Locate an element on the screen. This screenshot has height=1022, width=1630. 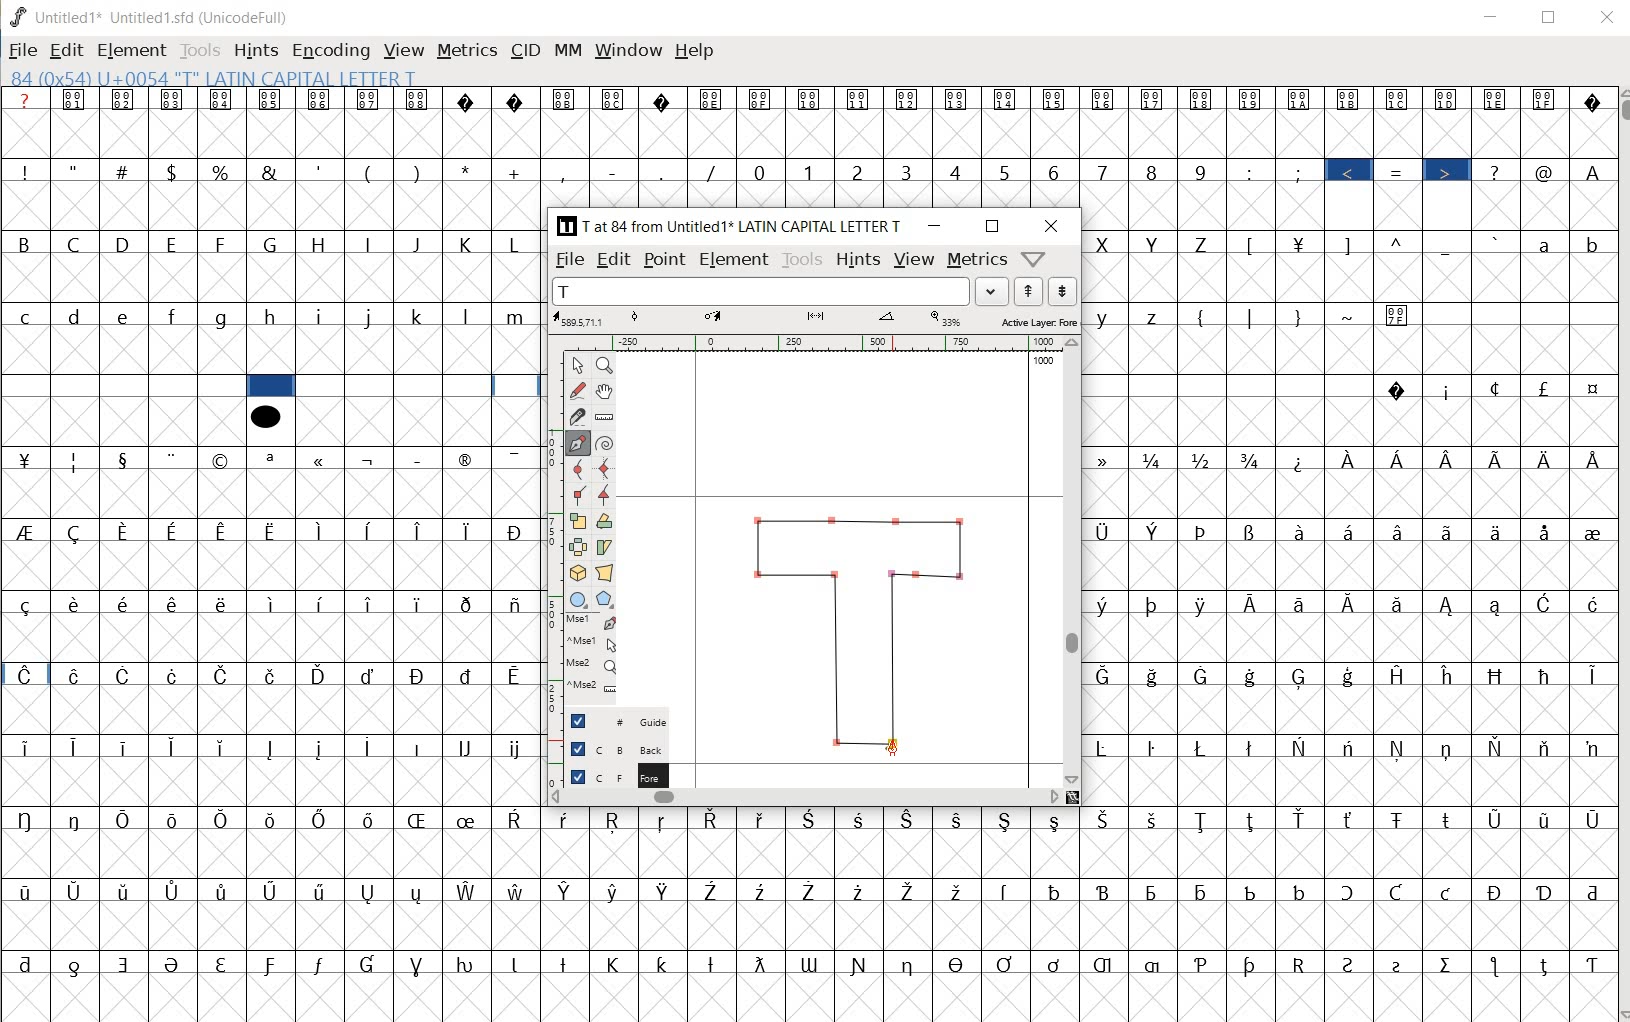
Symbol is located at coordinates (955, 818).